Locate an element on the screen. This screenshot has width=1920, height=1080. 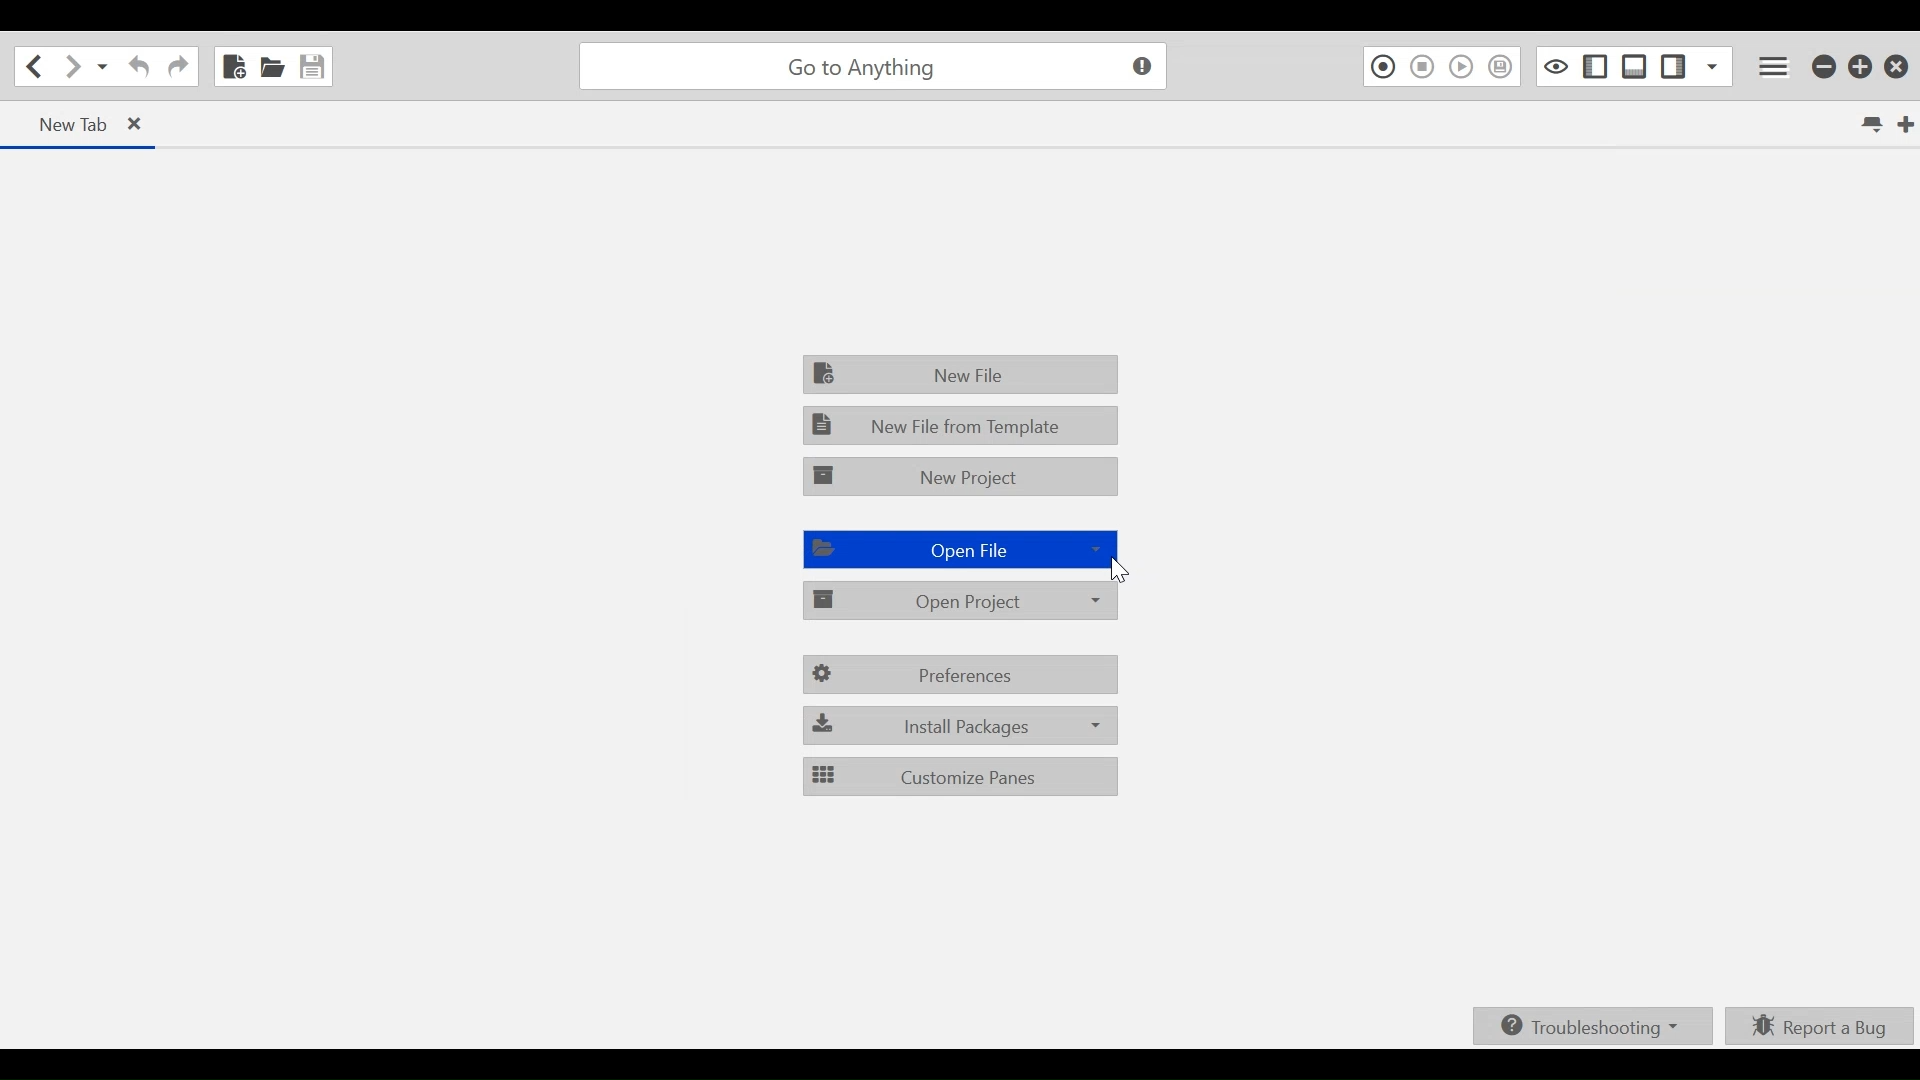
Show/Hide Left Panel is located at coordinates (1675, 63).